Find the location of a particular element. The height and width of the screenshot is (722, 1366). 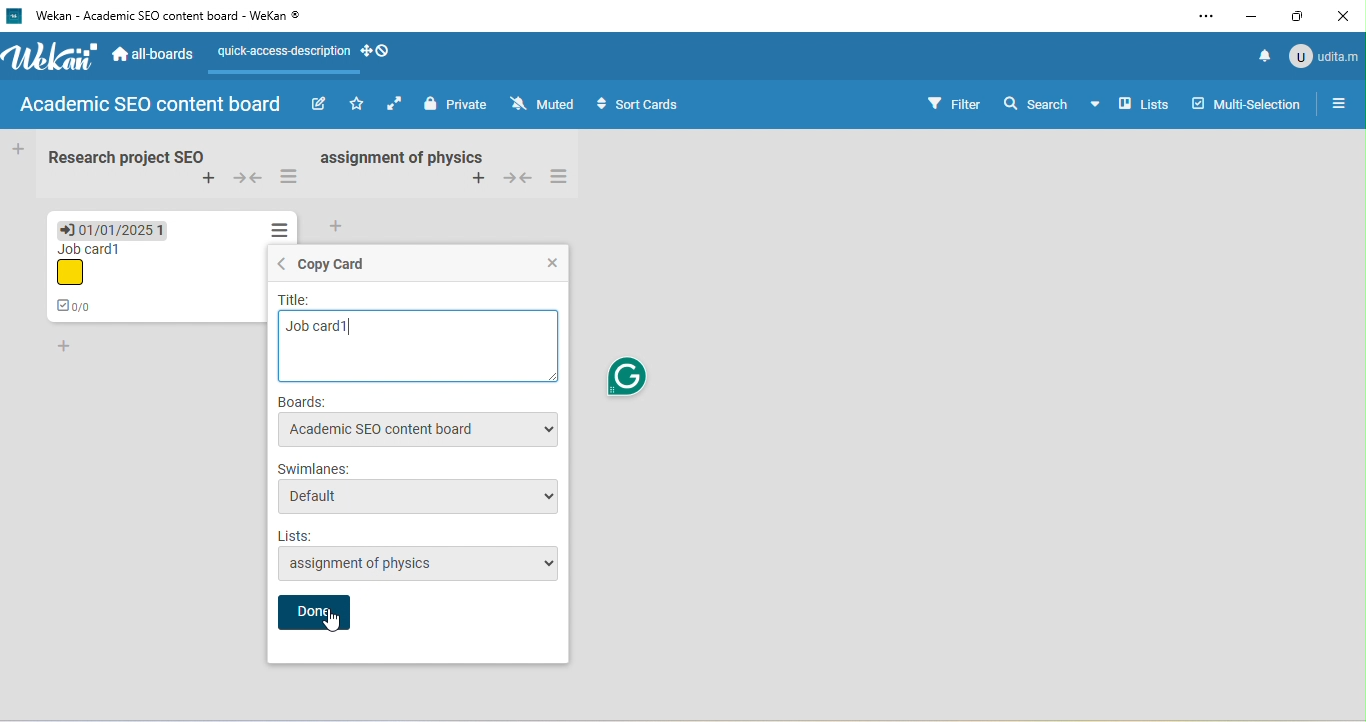

boards is located at coordinates (305, 402).